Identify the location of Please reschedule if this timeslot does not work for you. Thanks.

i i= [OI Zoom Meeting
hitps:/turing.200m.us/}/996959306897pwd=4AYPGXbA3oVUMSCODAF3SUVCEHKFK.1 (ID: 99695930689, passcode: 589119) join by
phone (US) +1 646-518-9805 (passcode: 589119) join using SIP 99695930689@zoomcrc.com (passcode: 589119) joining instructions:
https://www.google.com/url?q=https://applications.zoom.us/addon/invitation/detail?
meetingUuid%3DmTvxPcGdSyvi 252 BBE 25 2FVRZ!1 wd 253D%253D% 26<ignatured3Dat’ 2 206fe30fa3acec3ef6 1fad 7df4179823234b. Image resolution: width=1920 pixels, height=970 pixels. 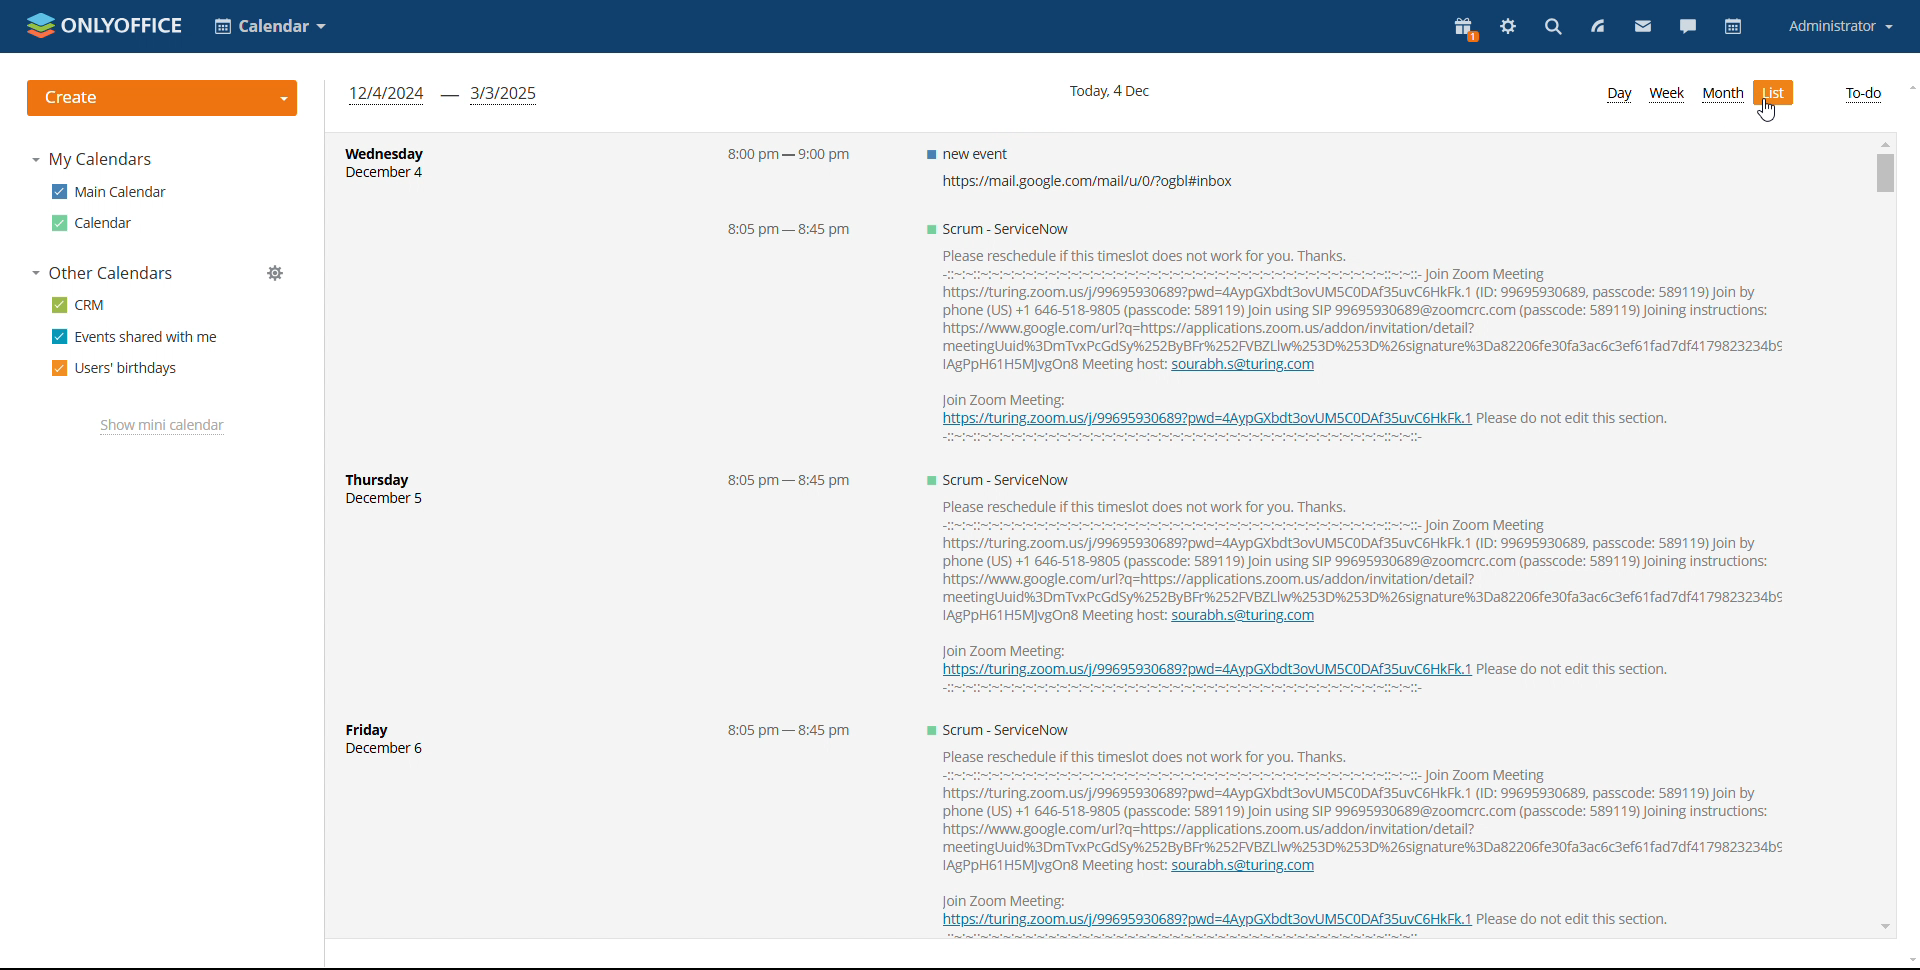
(1353, 801).